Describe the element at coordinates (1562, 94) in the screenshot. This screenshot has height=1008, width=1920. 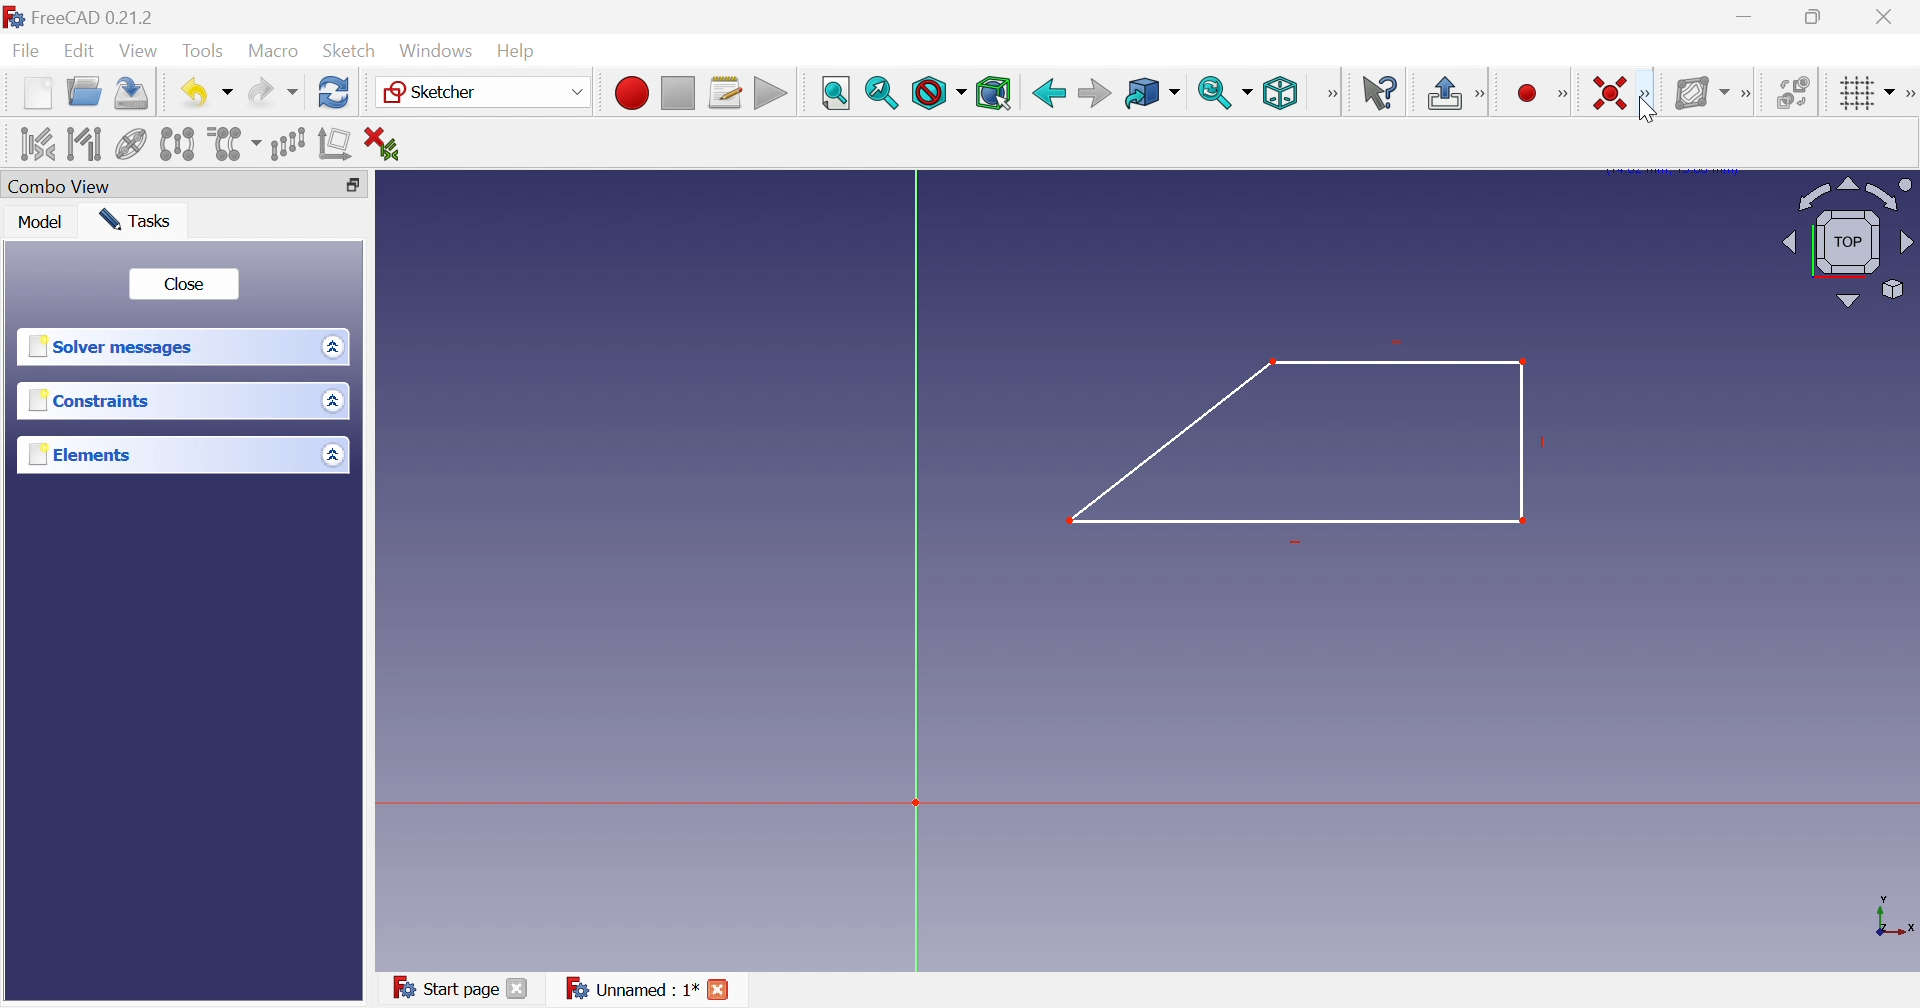
I see `More` at that location.